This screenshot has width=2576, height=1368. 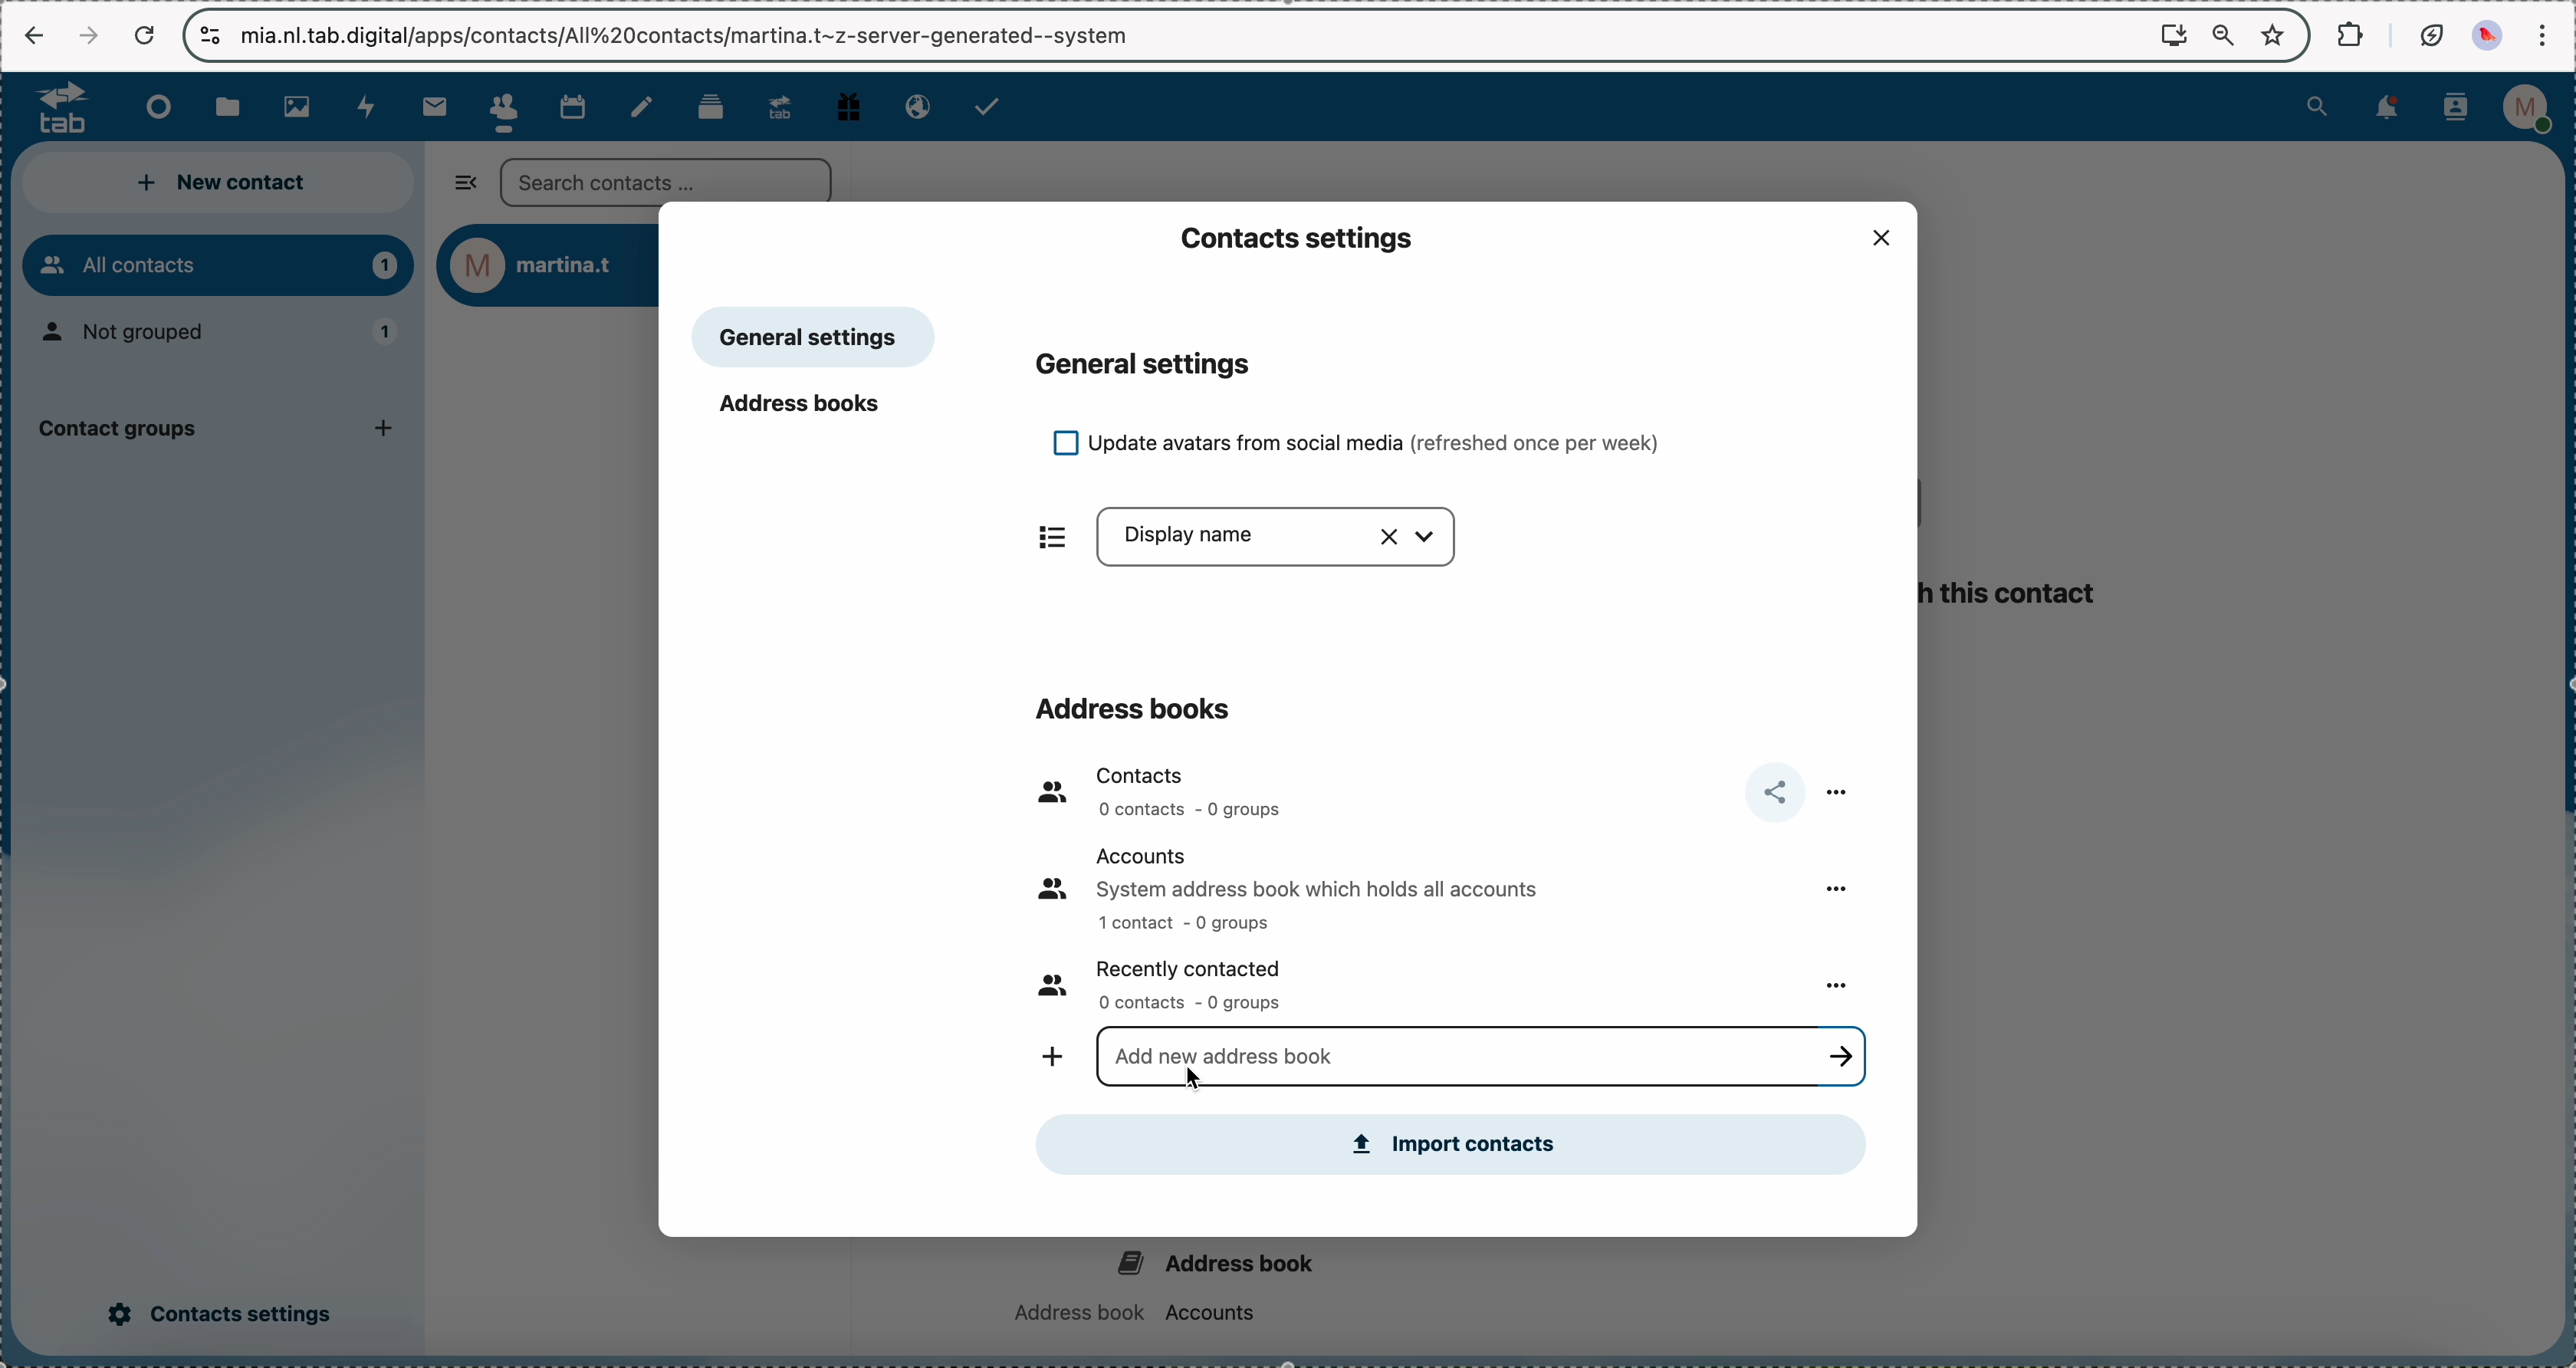 I want to click on search bar, so click(x=666, y=179).